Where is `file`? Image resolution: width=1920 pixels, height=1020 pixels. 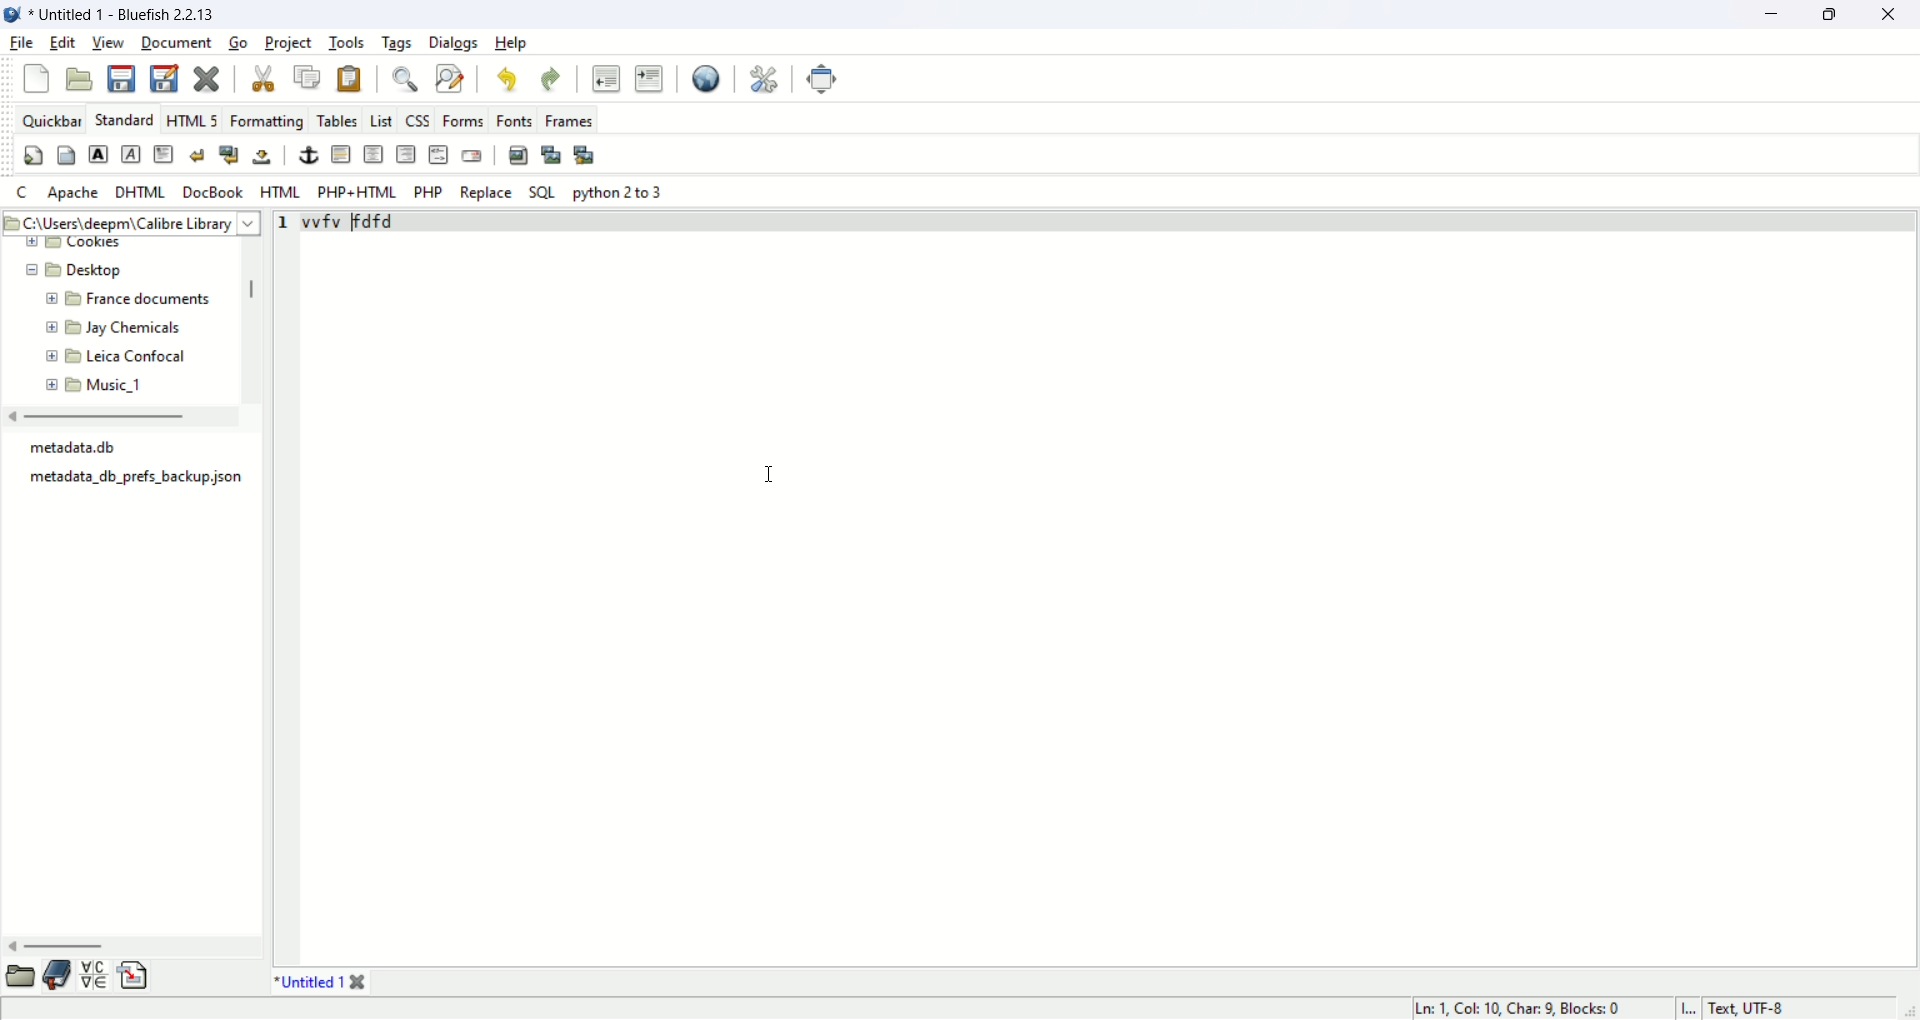 file is located at coordinates (23, 44).